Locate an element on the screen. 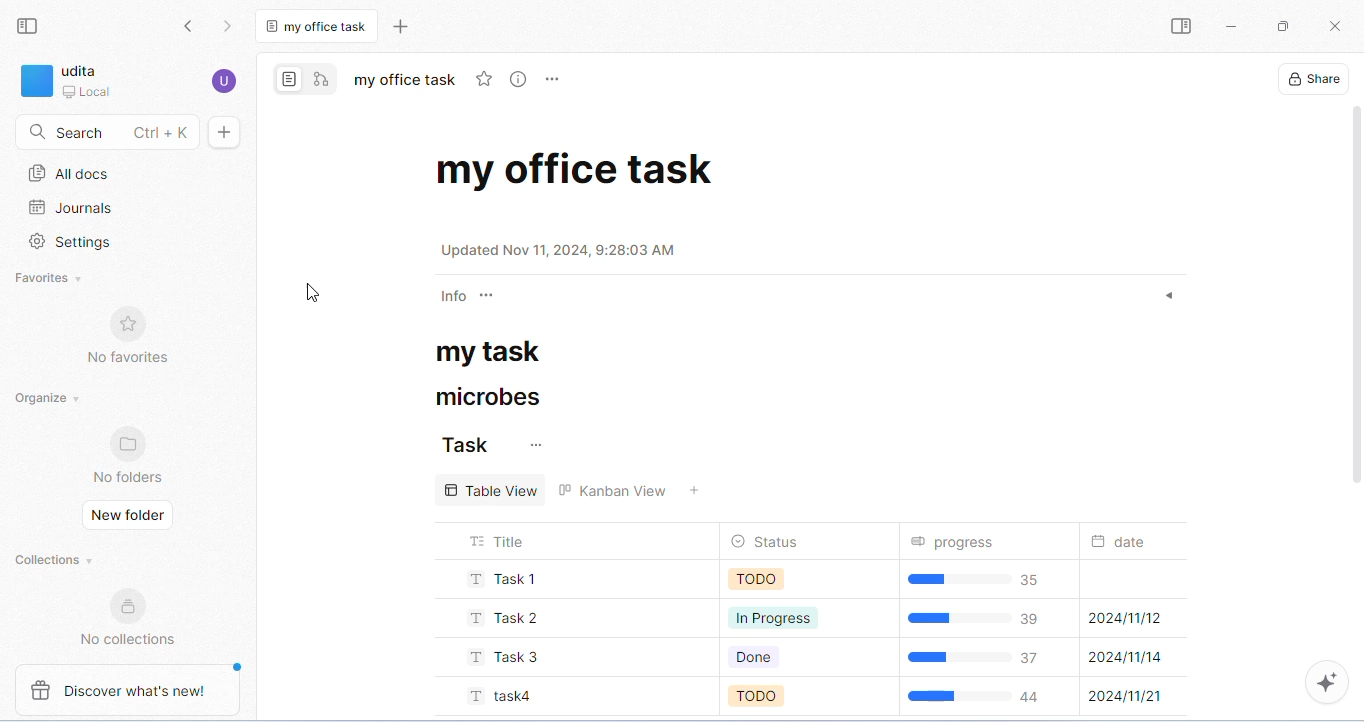 The width and height of the screenshot is (1364, 722). table view is located at coordinates (491, 488).